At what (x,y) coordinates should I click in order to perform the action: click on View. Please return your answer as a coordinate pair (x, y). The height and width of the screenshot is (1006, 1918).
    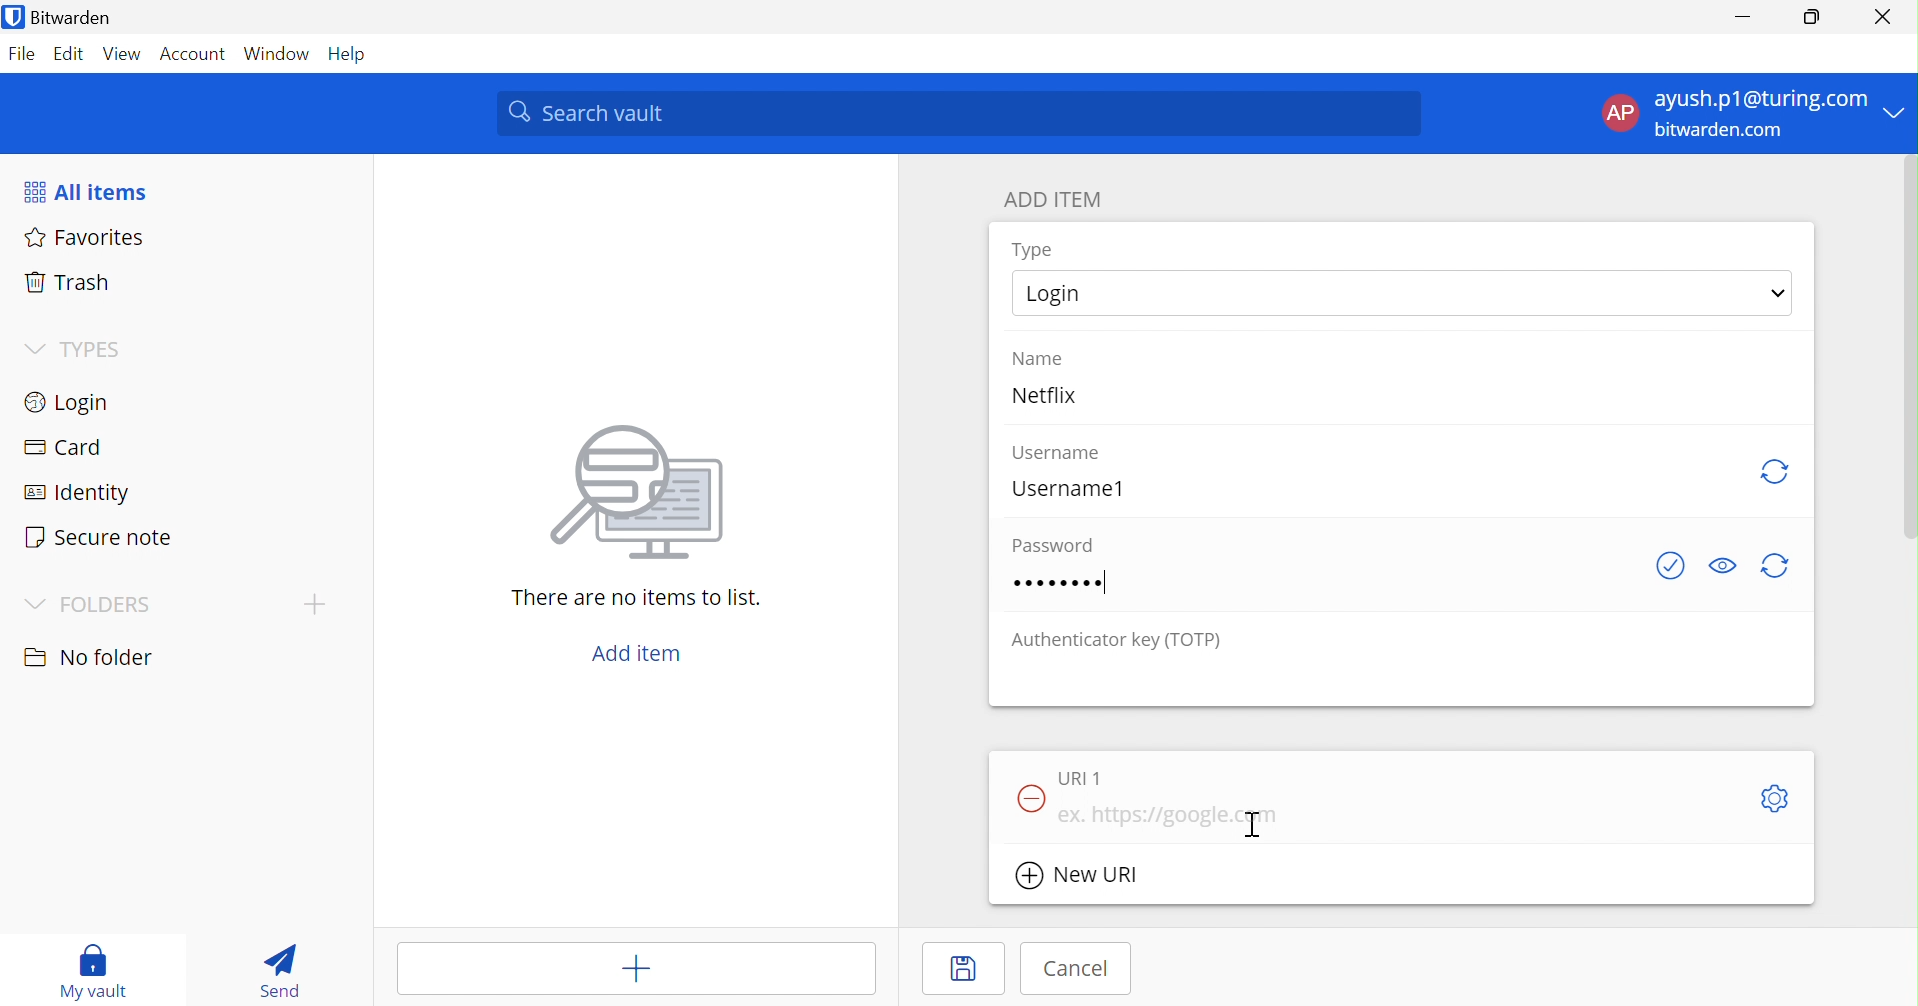
    Looking at the image, I should click on (122, 54).